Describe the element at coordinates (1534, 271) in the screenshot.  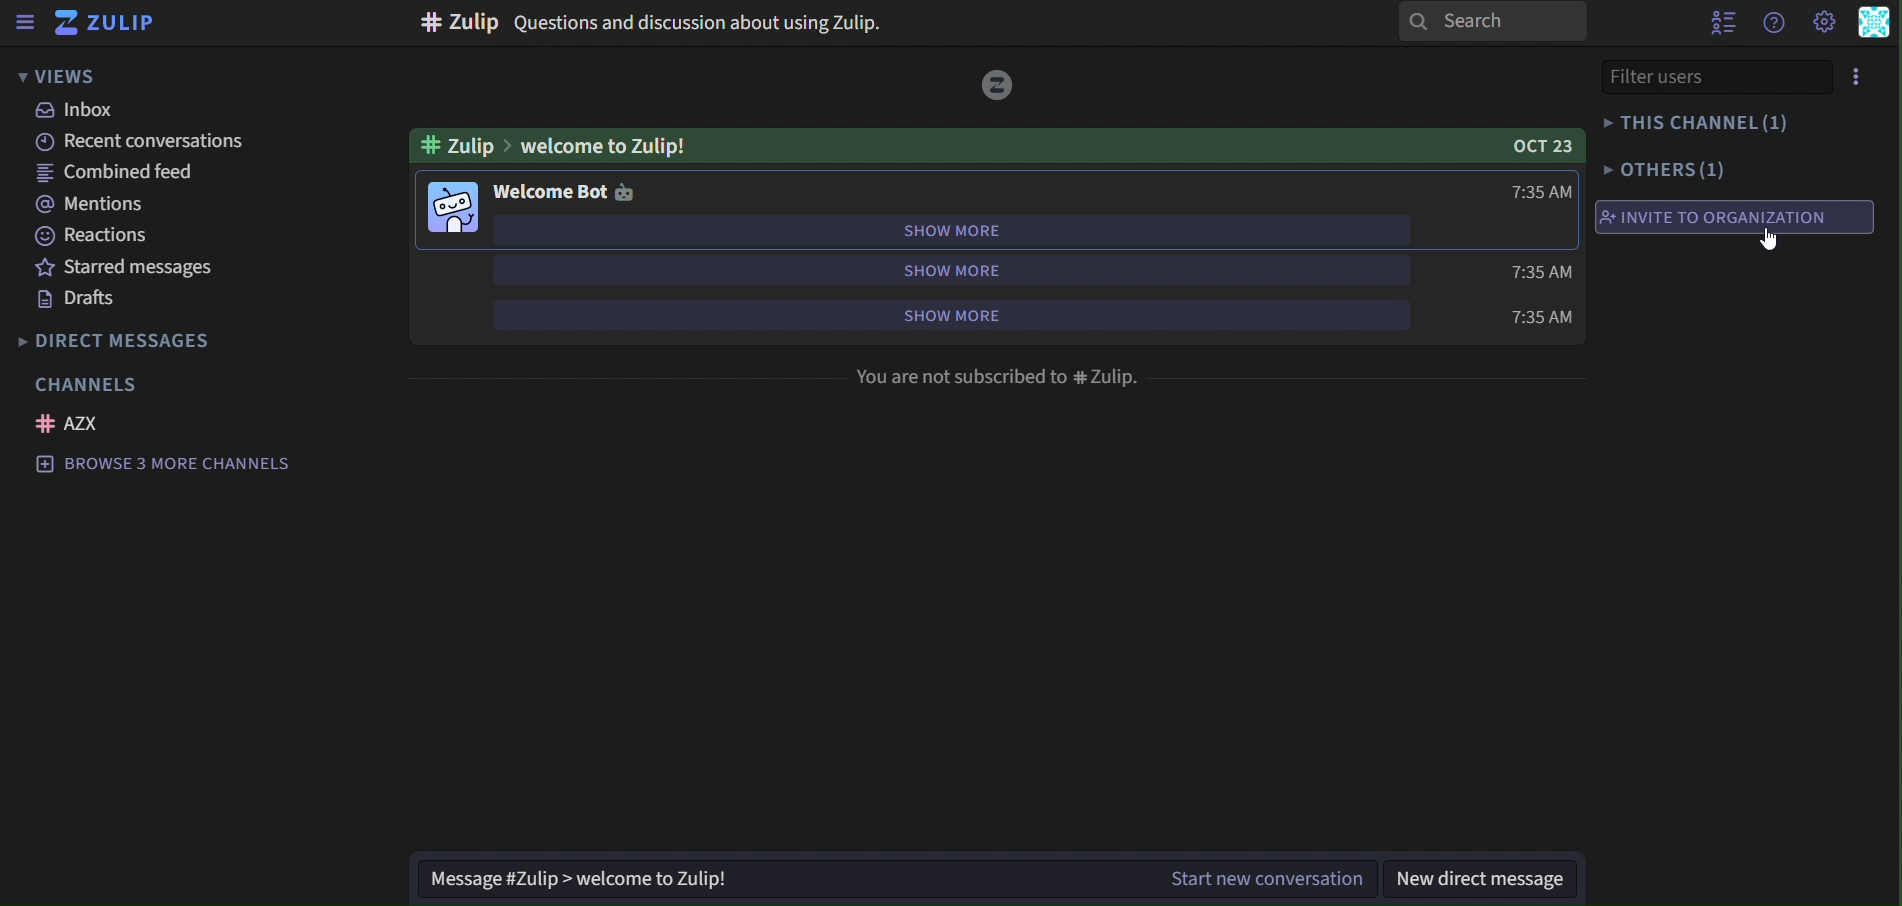
I see `time` at that location.